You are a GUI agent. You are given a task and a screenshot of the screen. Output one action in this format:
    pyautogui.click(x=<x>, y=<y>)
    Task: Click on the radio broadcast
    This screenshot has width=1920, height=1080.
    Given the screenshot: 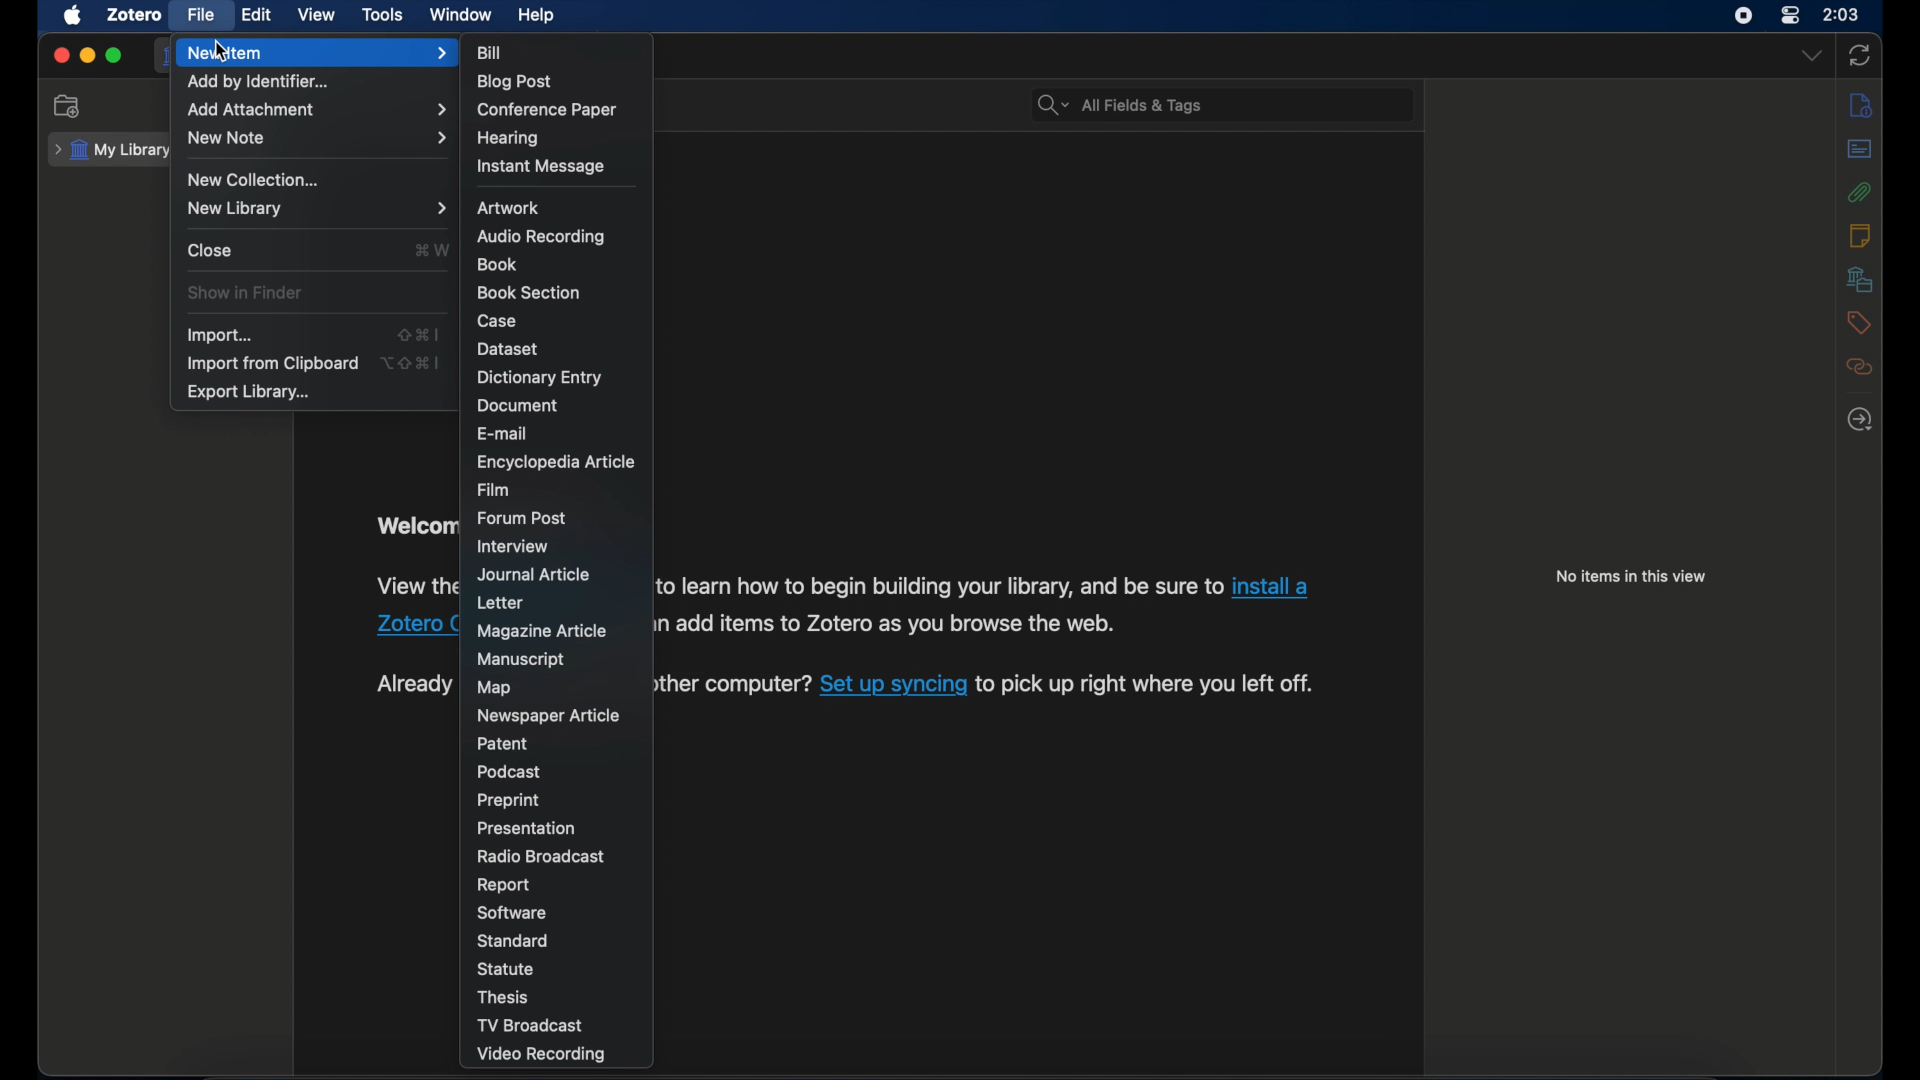 What is the action you would take?
    pyautogui.click(x=538, y=856)
    